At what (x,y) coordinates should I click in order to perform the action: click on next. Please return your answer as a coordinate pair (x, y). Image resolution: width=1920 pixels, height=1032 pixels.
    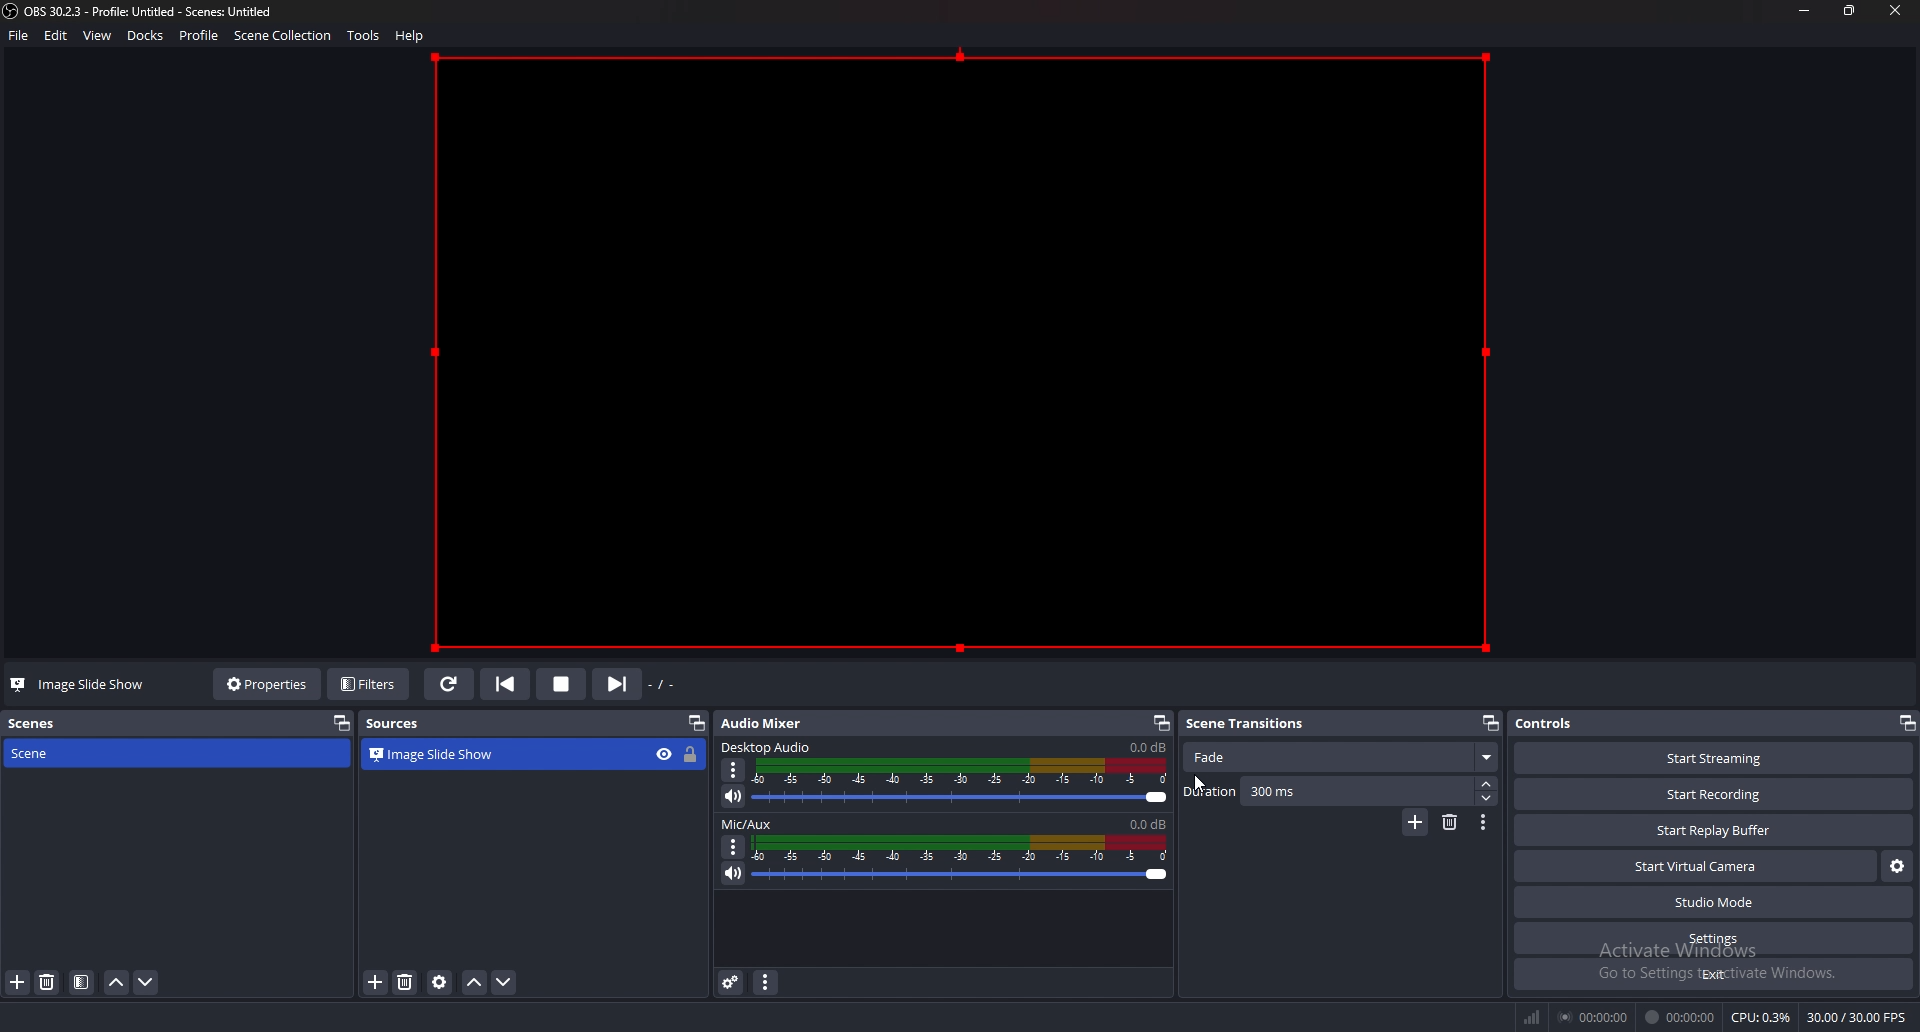
    Looking at the image, I should click on (615, 686).